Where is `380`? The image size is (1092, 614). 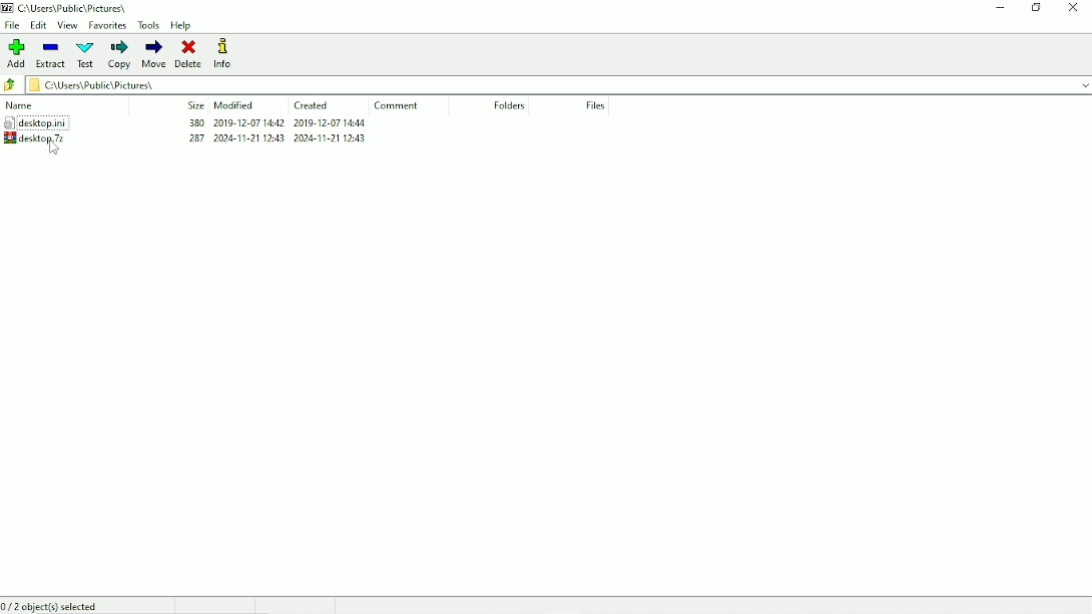
380 is located at coordinates (191, 122).